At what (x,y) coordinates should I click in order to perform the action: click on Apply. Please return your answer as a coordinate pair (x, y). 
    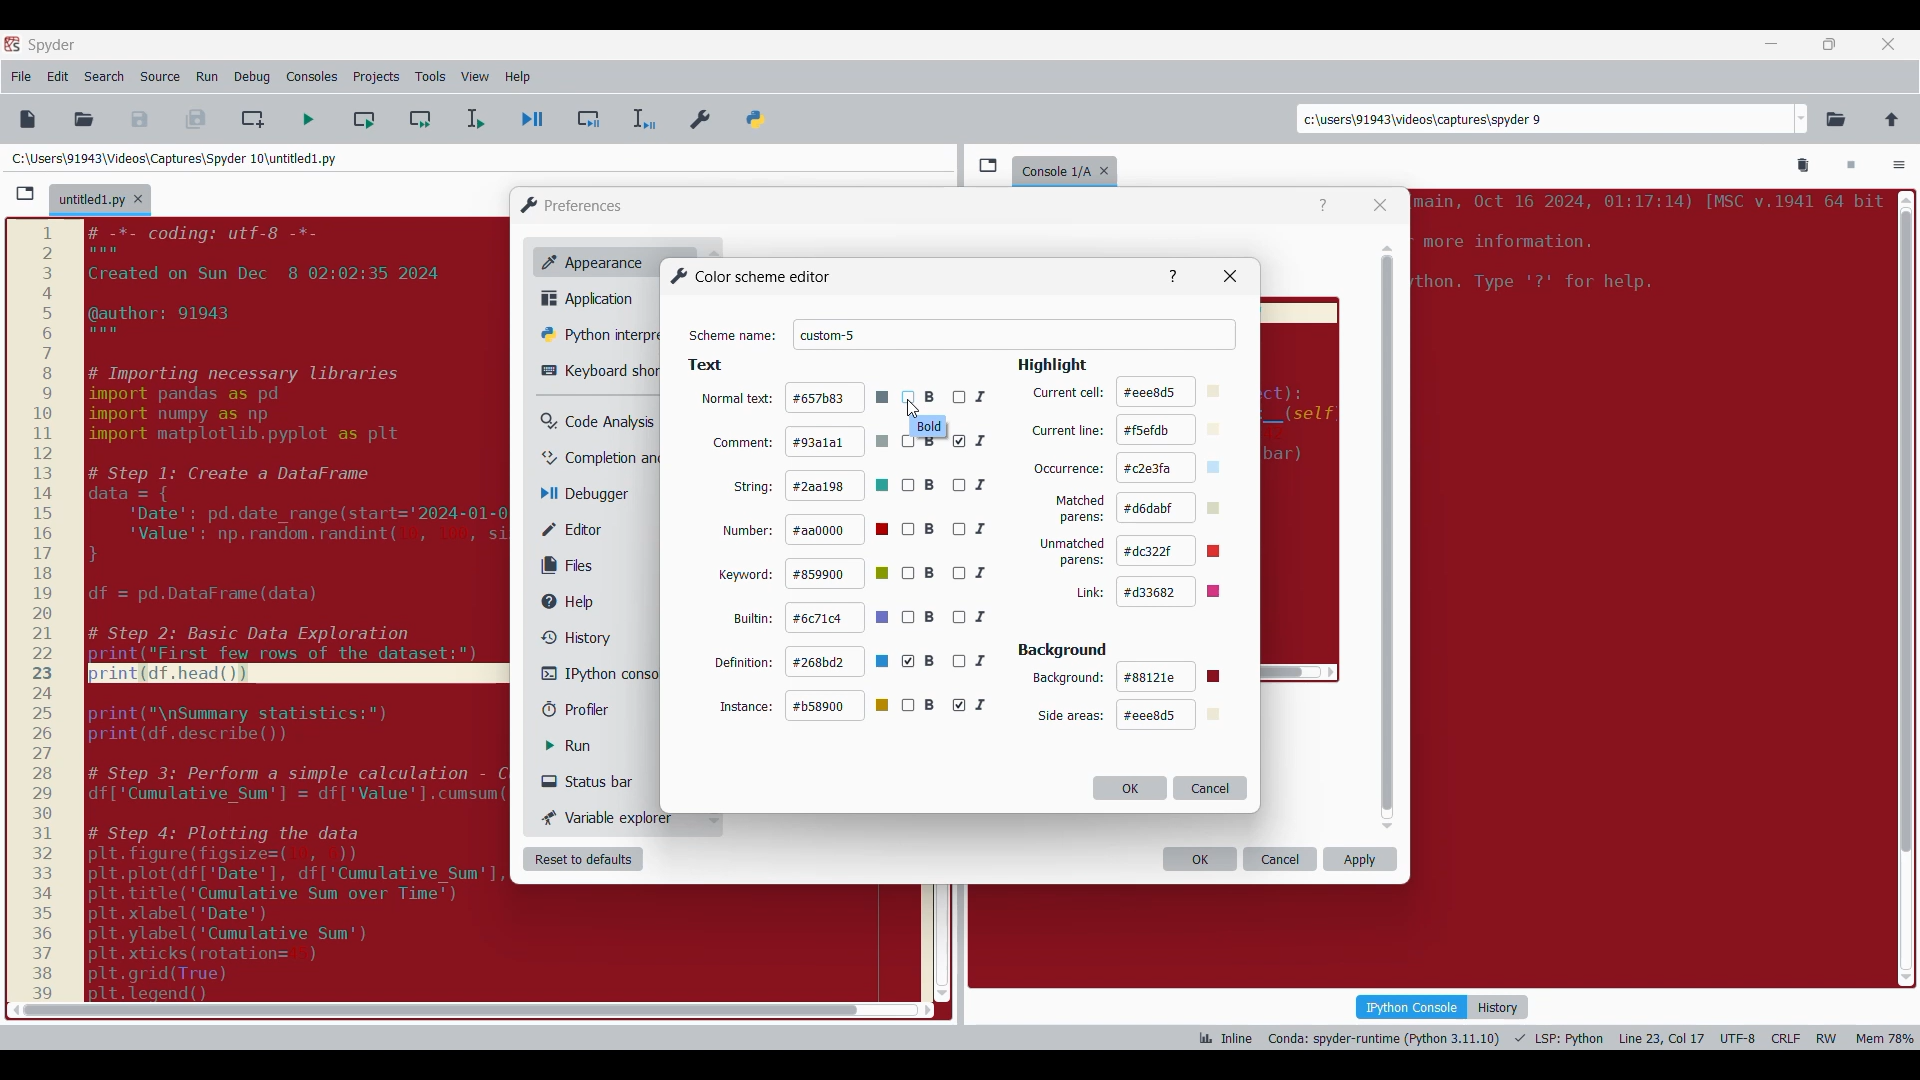
    Looking at the image, I should click on (1360, 859).